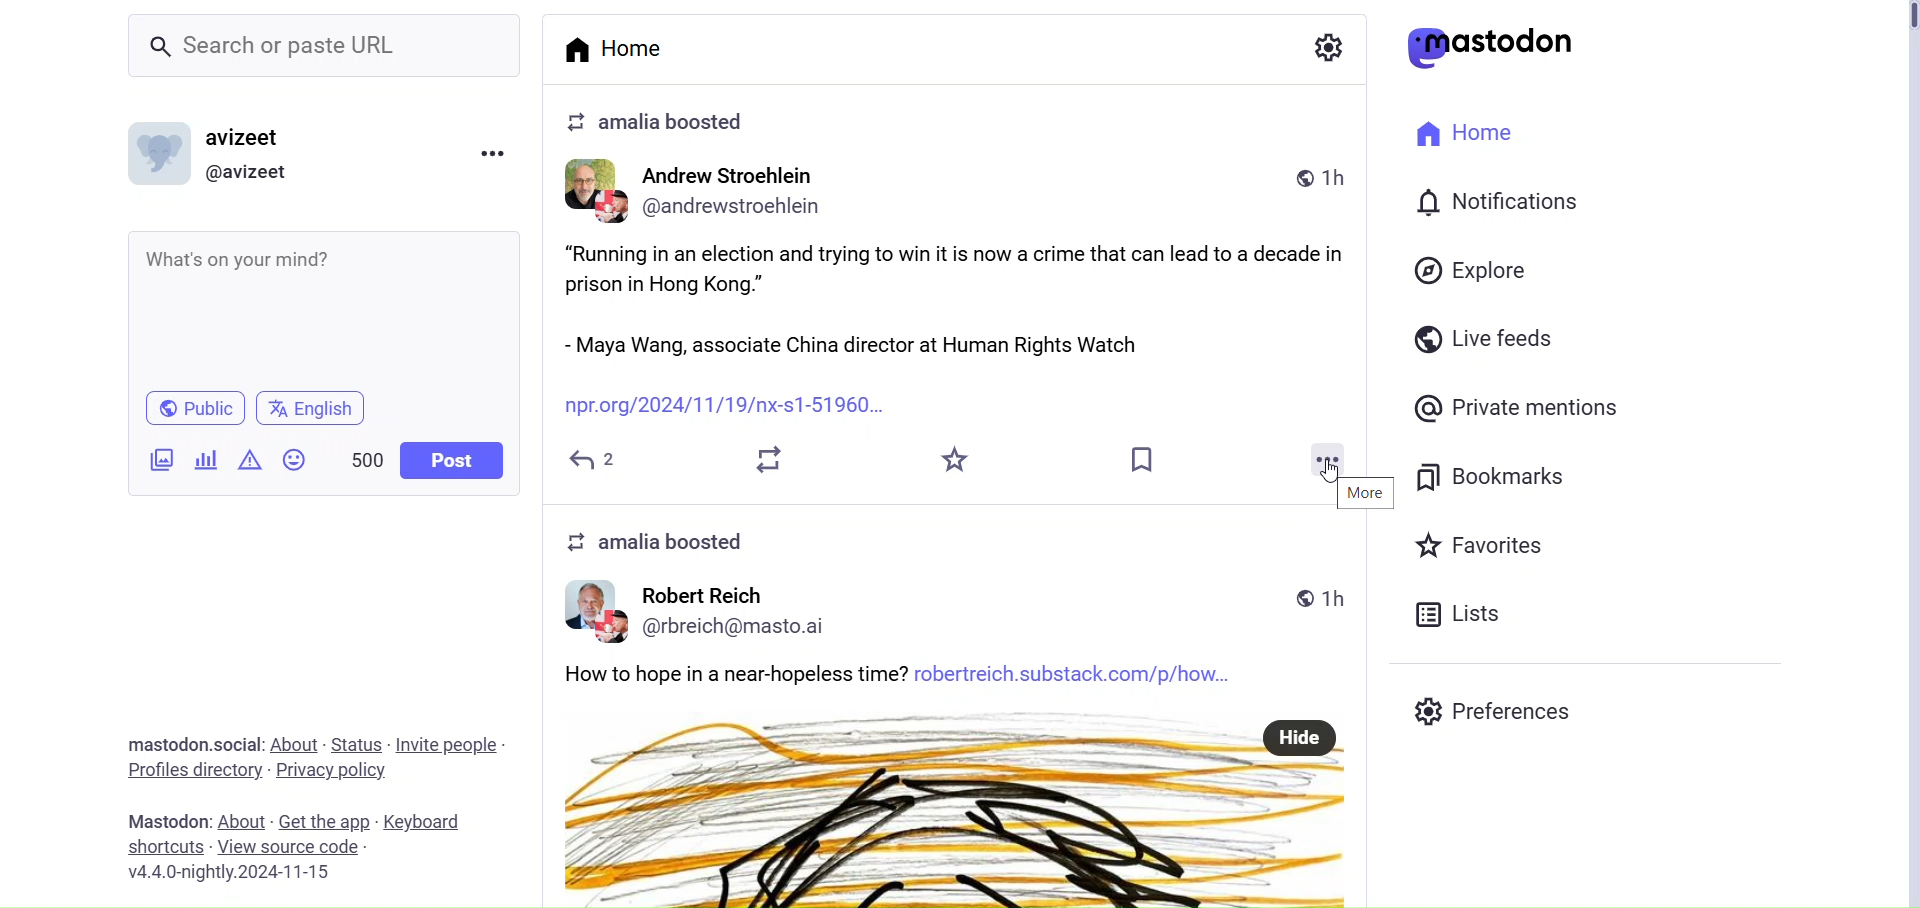 Image resolution: width=1920 pixels, height=908 pixels. What do you see at coordinates (968, 301) in the screenshot?
I see `First Post` at bounding box center [968, 301].